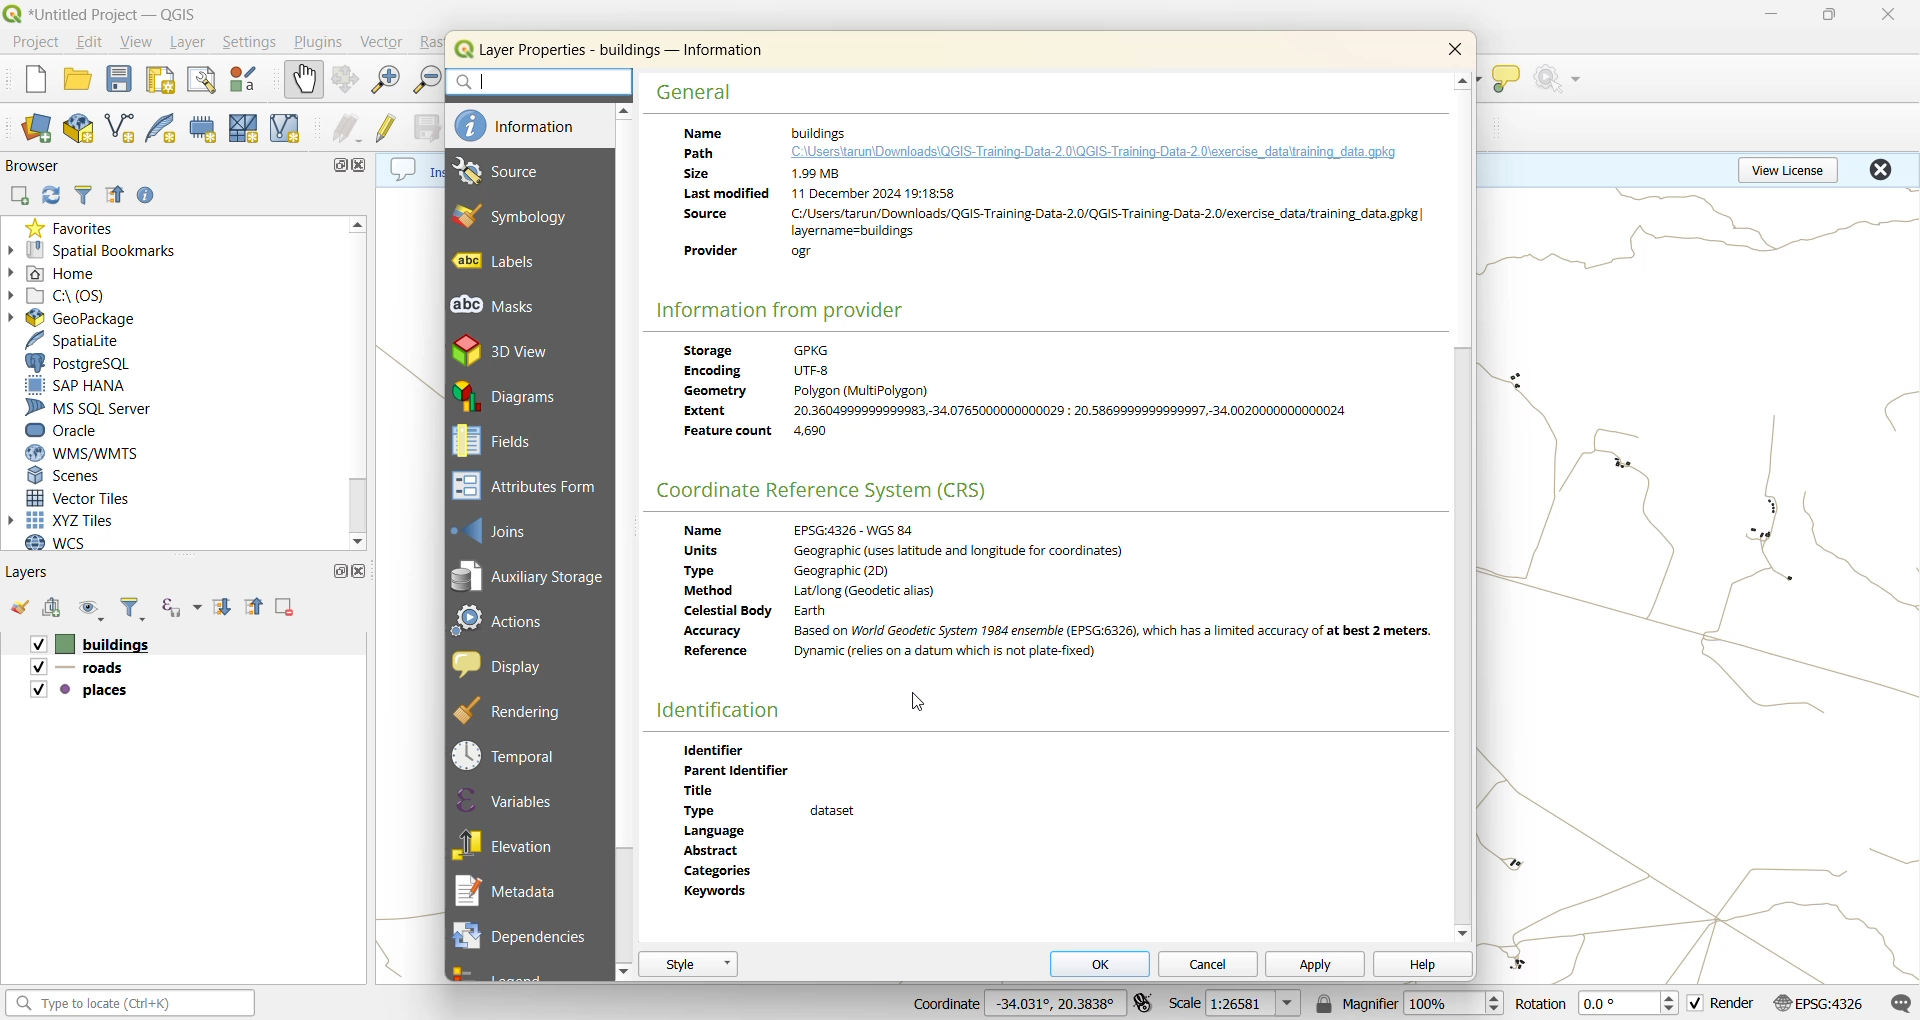 Image resolution: width=1920 pixels, height=1020 pixels. I want to click on rendering, so click(516, 710).